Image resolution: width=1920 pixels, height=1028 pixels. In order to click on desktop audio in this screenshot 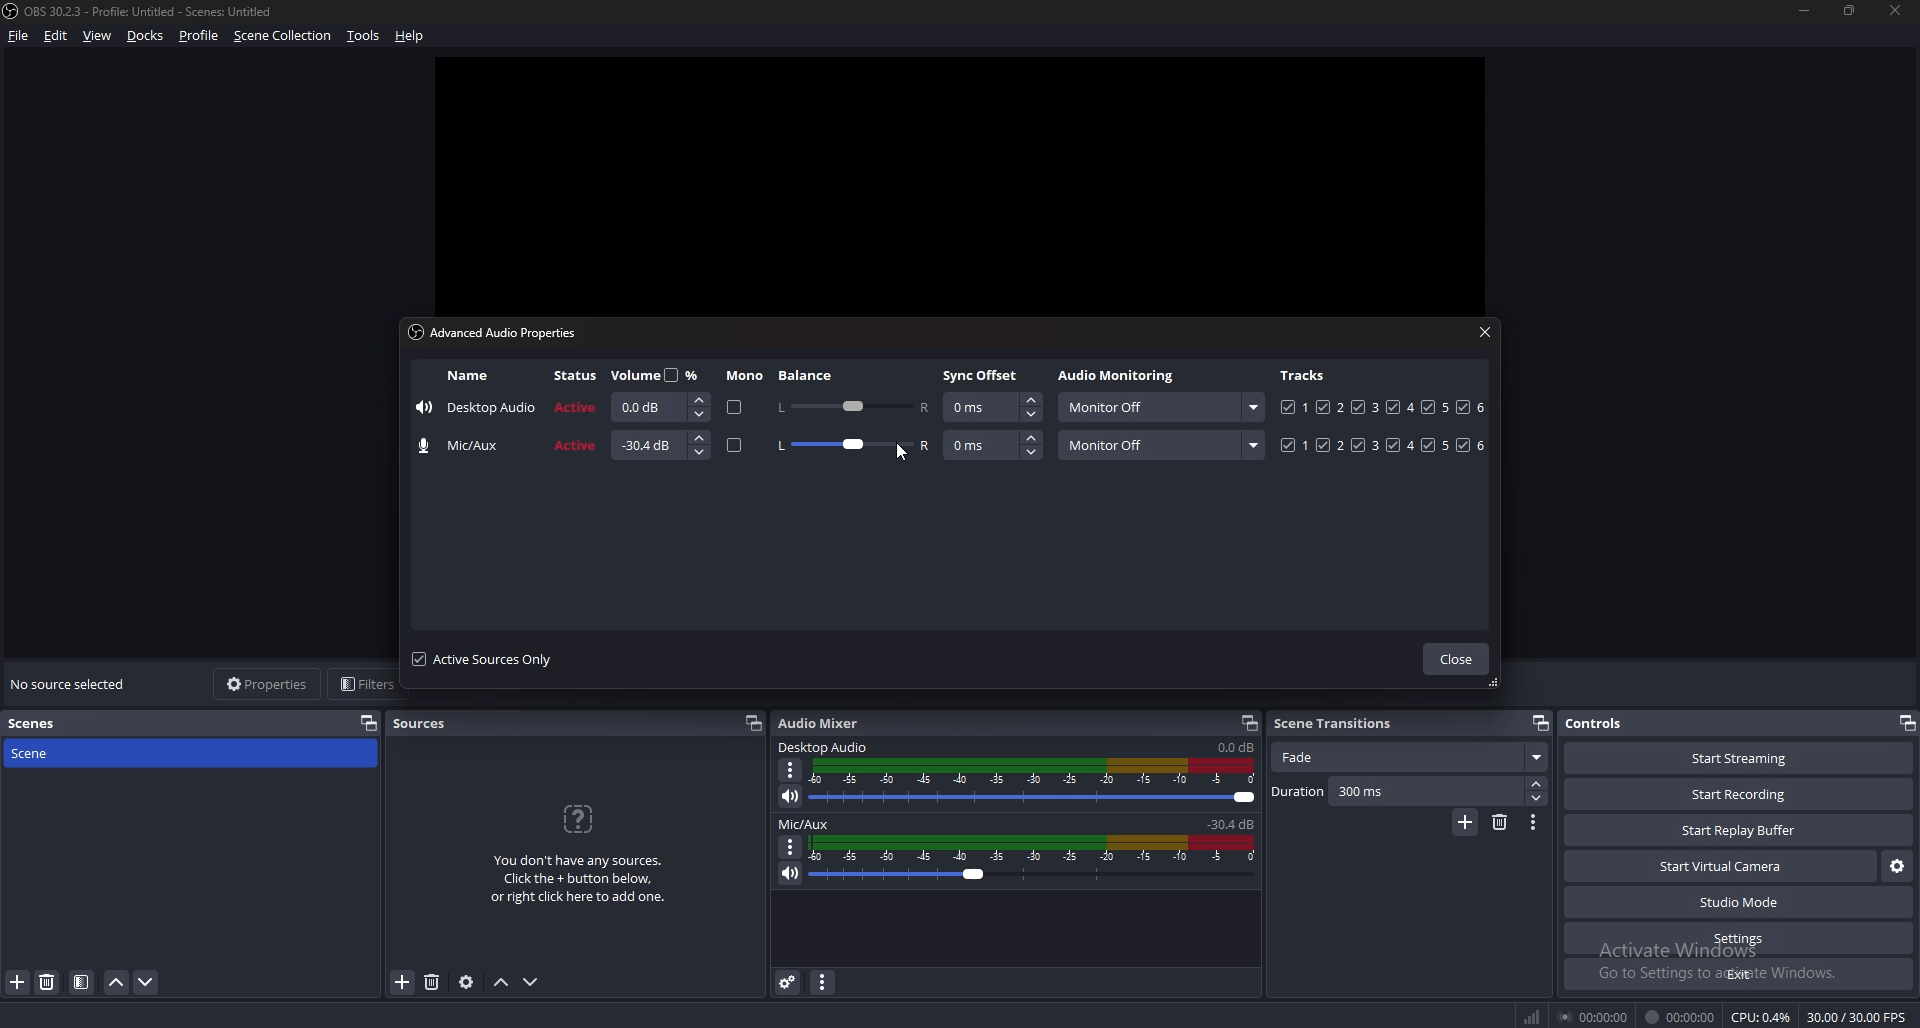, I will do `click(824, 746)`.